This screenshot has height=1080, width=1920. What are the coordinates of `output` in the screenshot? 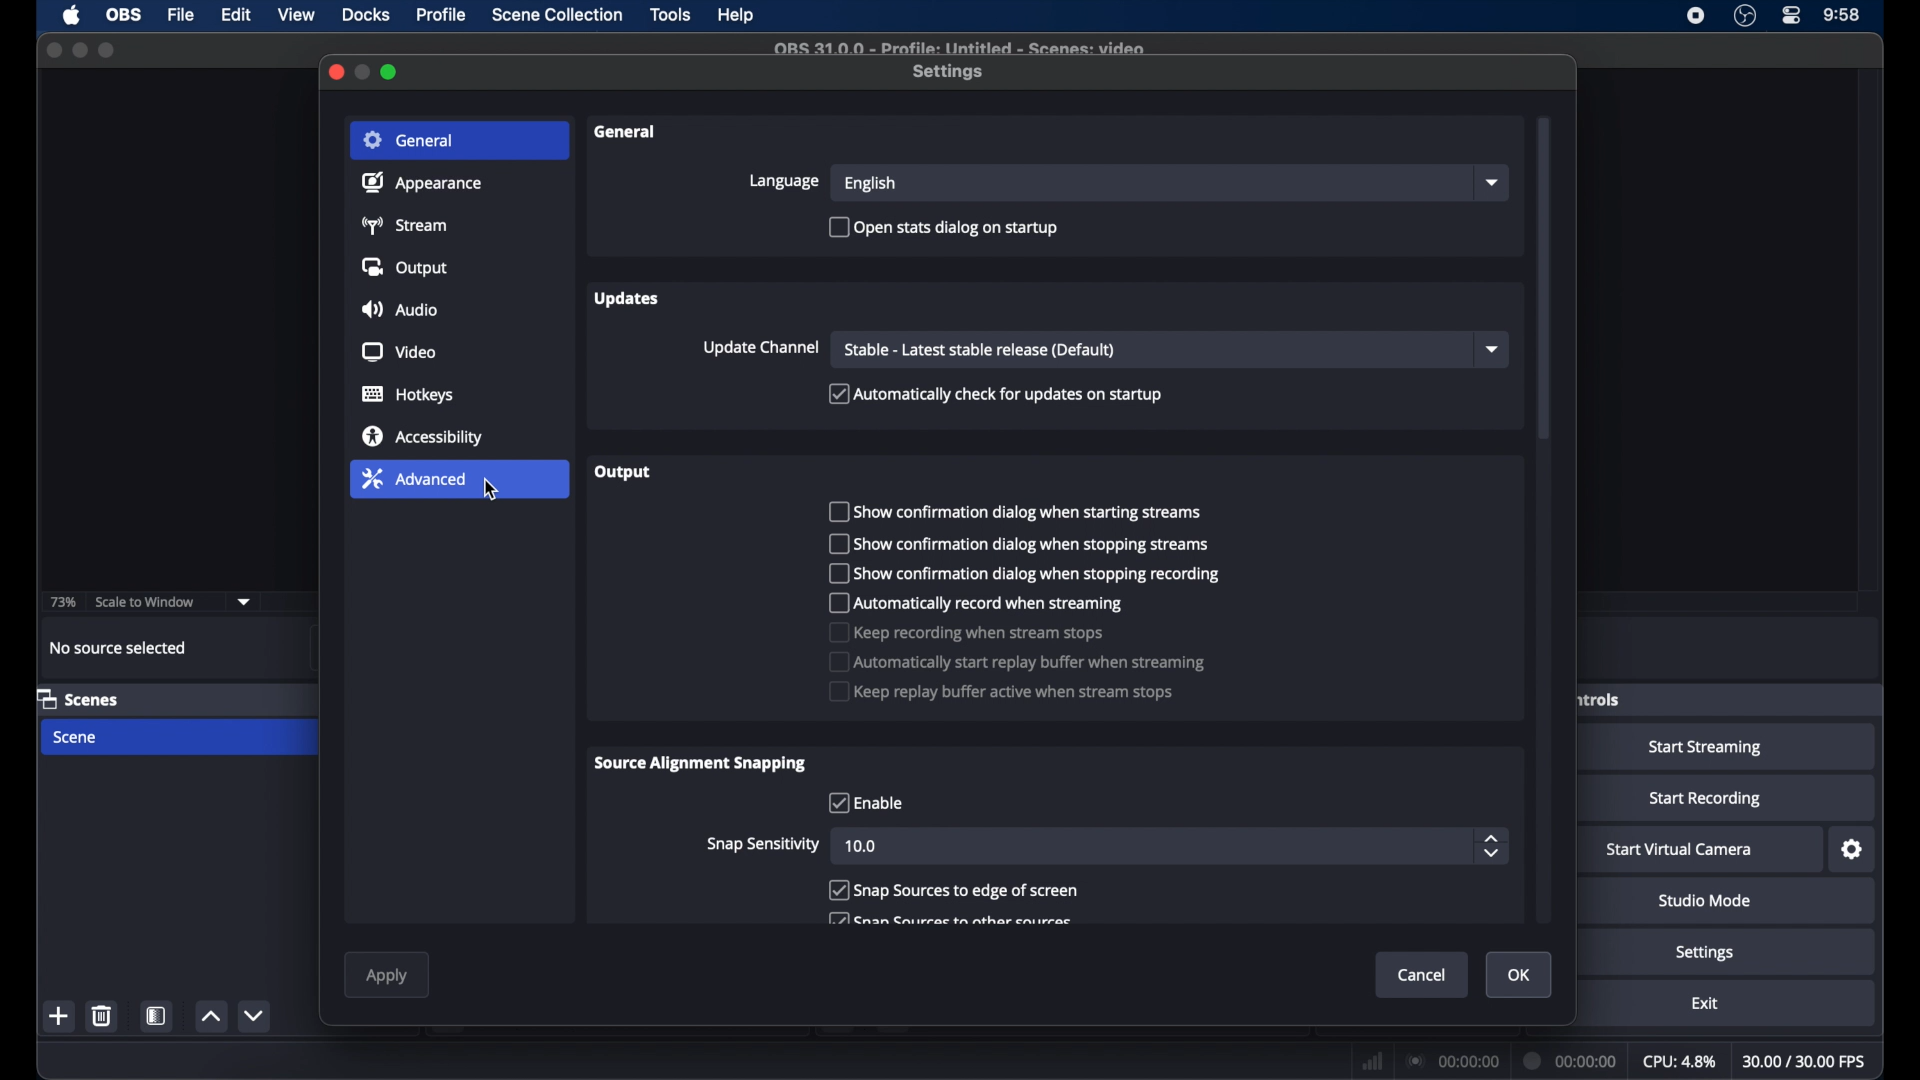 It's located at (623, 472).